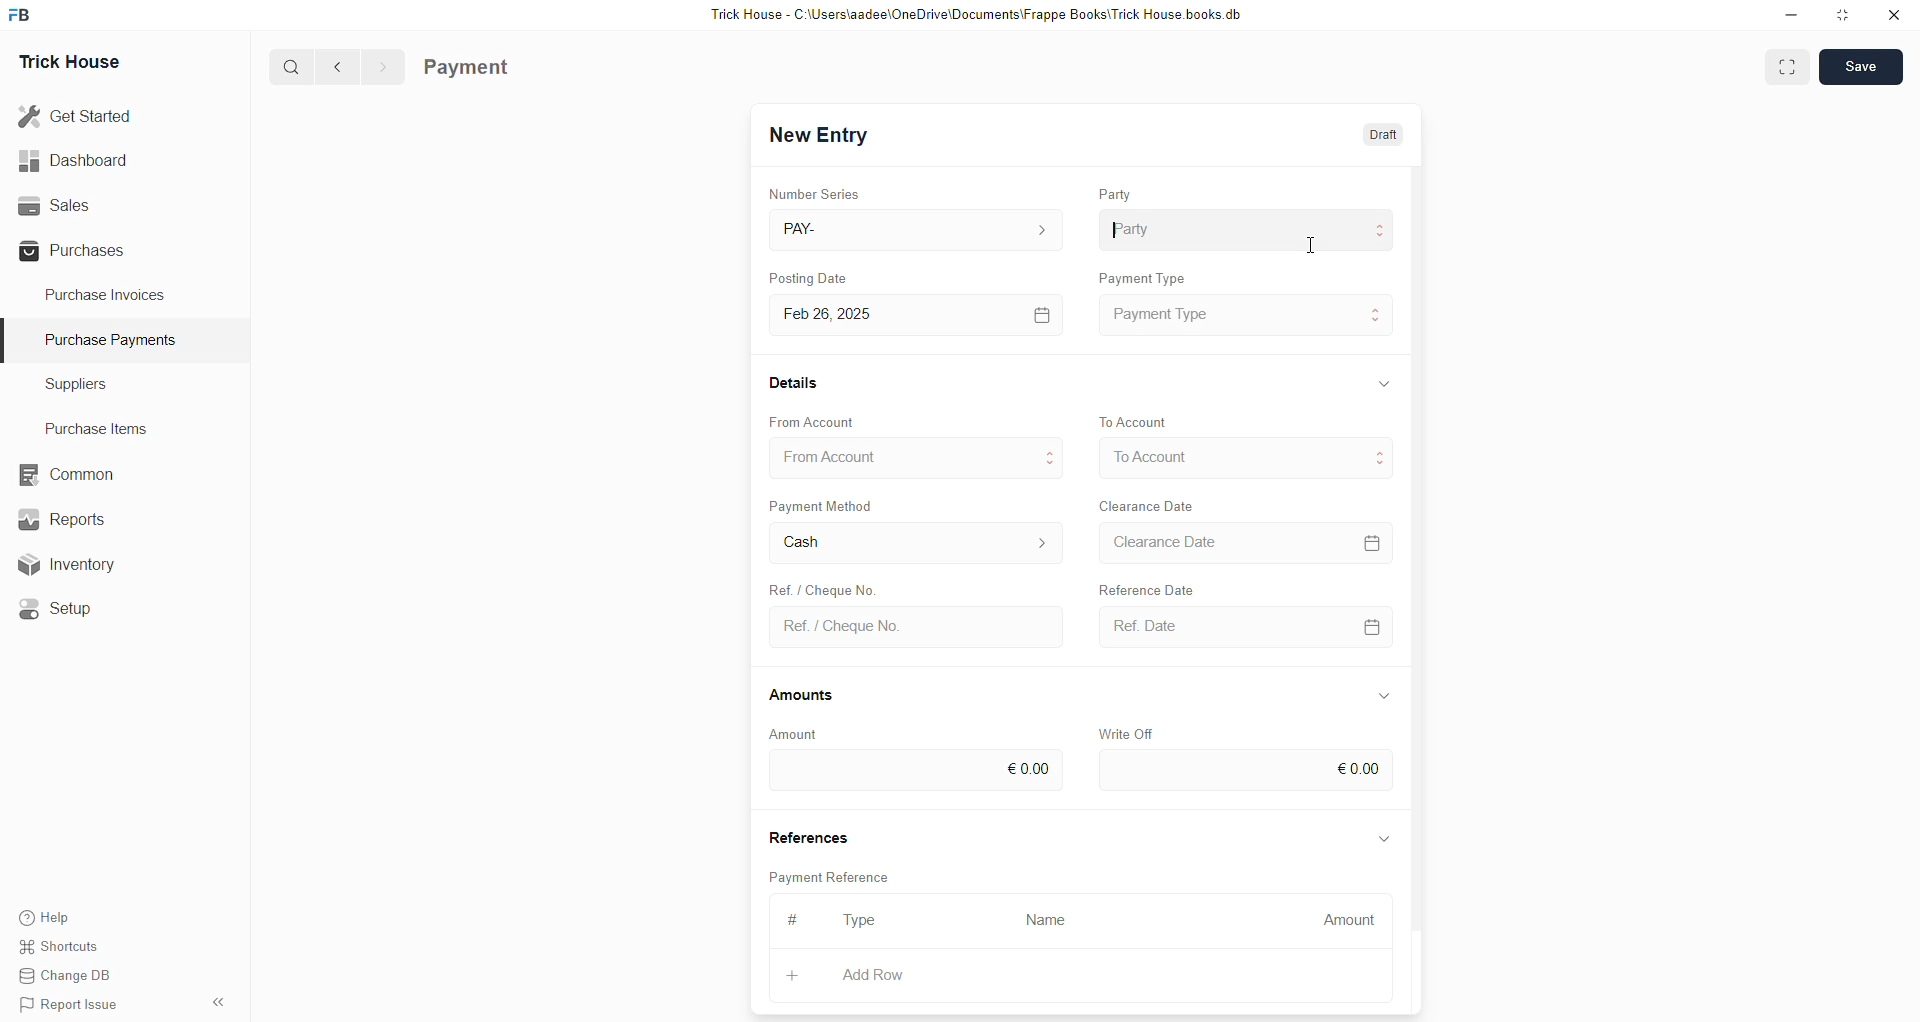  What do you see at coordinates (815, 420) in the screenshot?
I see `From Account` at bounding box center [815, 420].